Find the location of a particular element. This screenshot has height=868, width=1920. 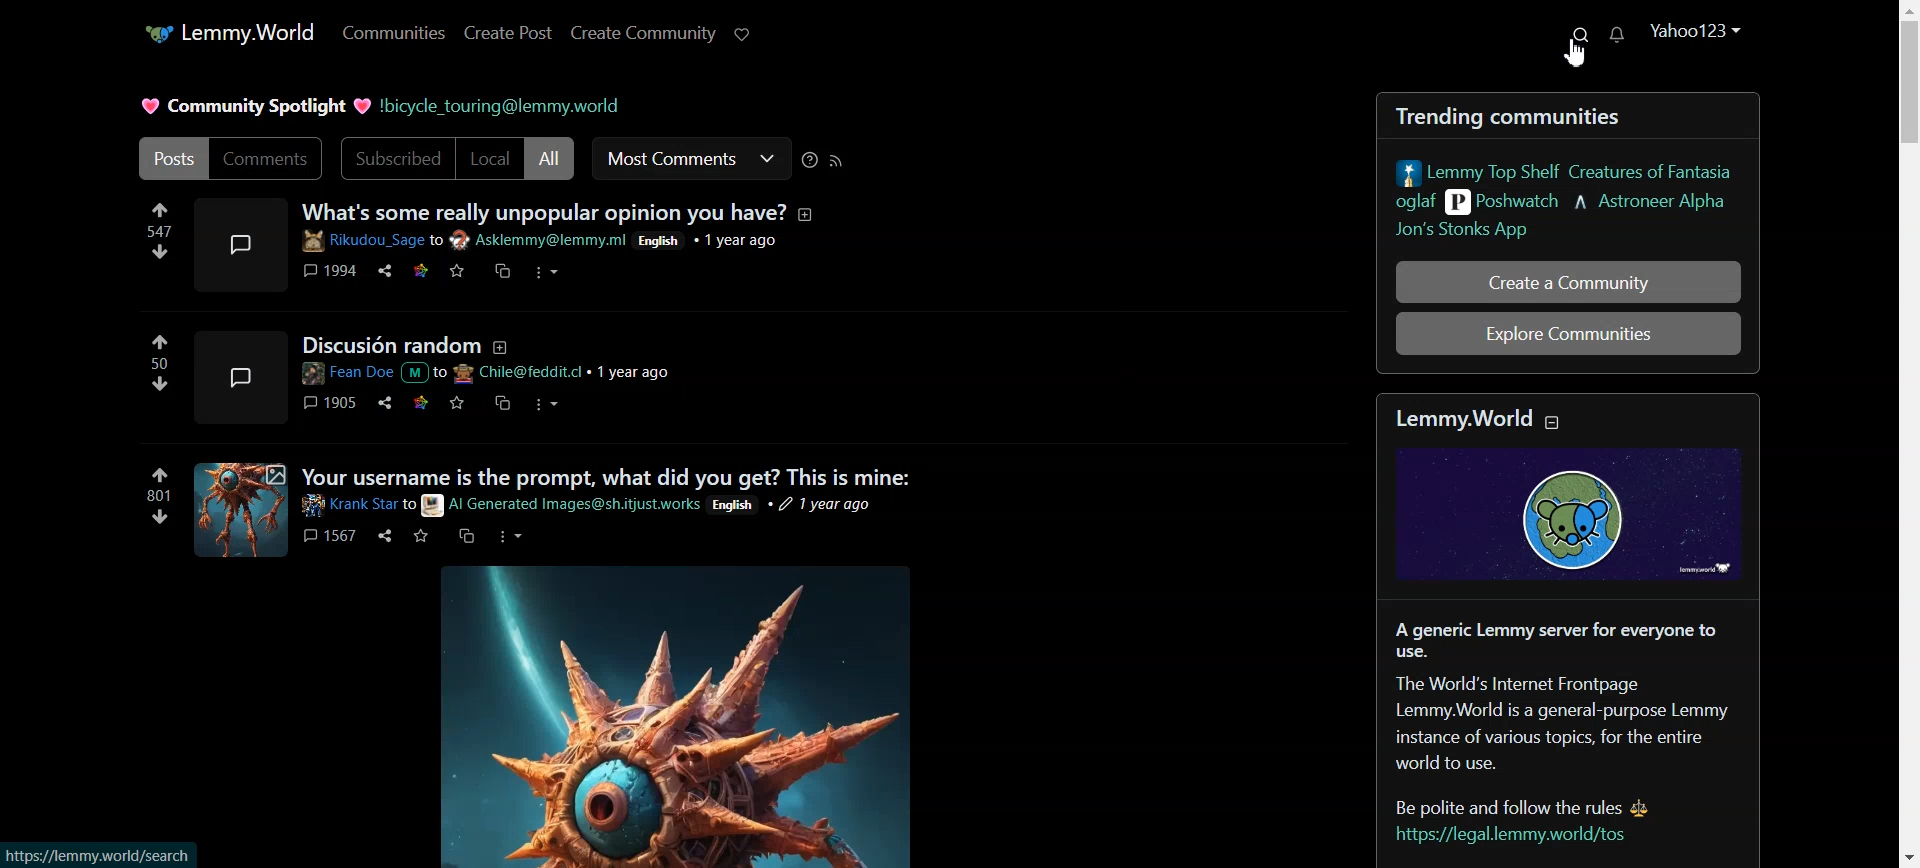

547 is located at coordinates (155, 234).